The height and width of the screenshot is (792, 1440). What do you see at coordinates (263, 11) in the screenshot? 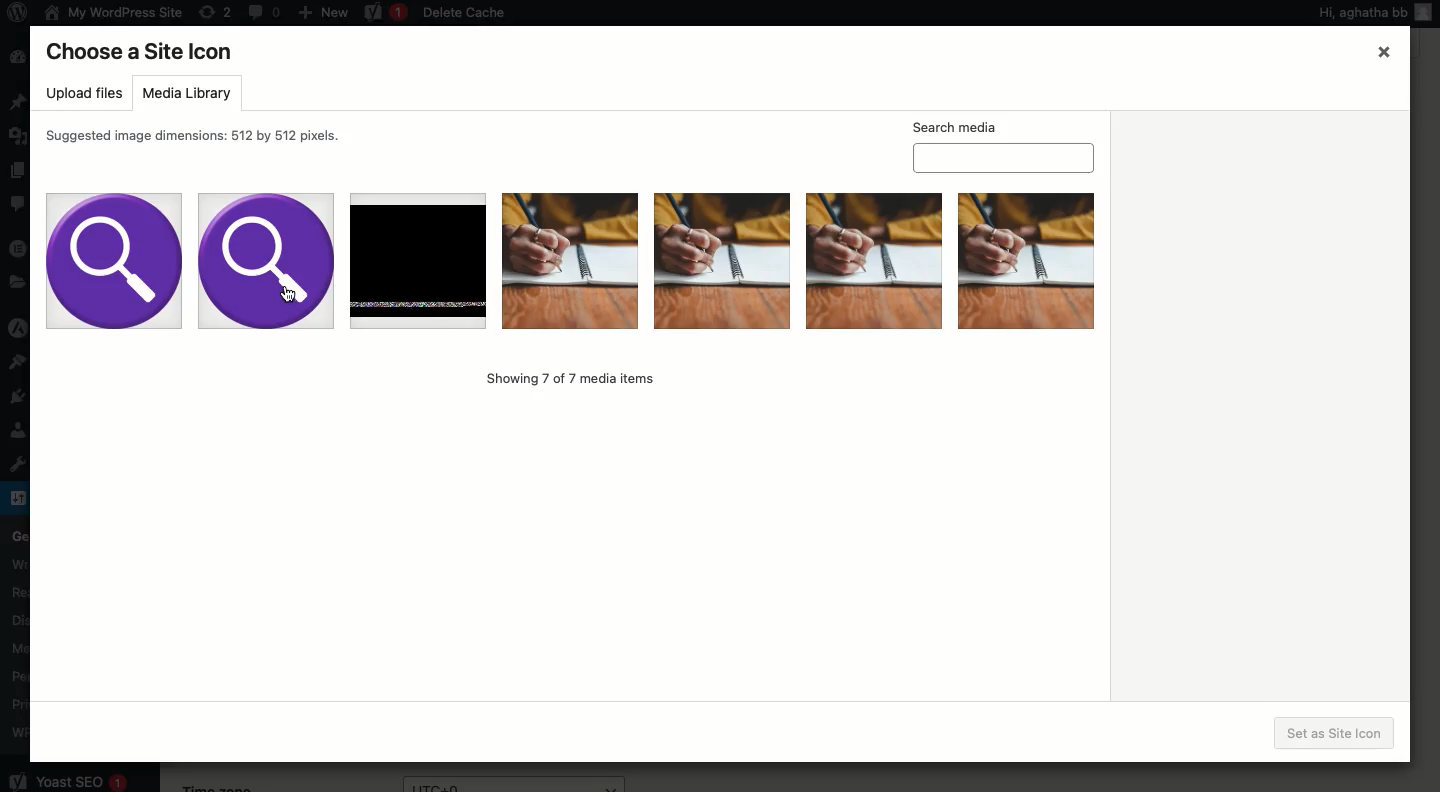
I see `Comment (0)` at bounding box center [263, 11].